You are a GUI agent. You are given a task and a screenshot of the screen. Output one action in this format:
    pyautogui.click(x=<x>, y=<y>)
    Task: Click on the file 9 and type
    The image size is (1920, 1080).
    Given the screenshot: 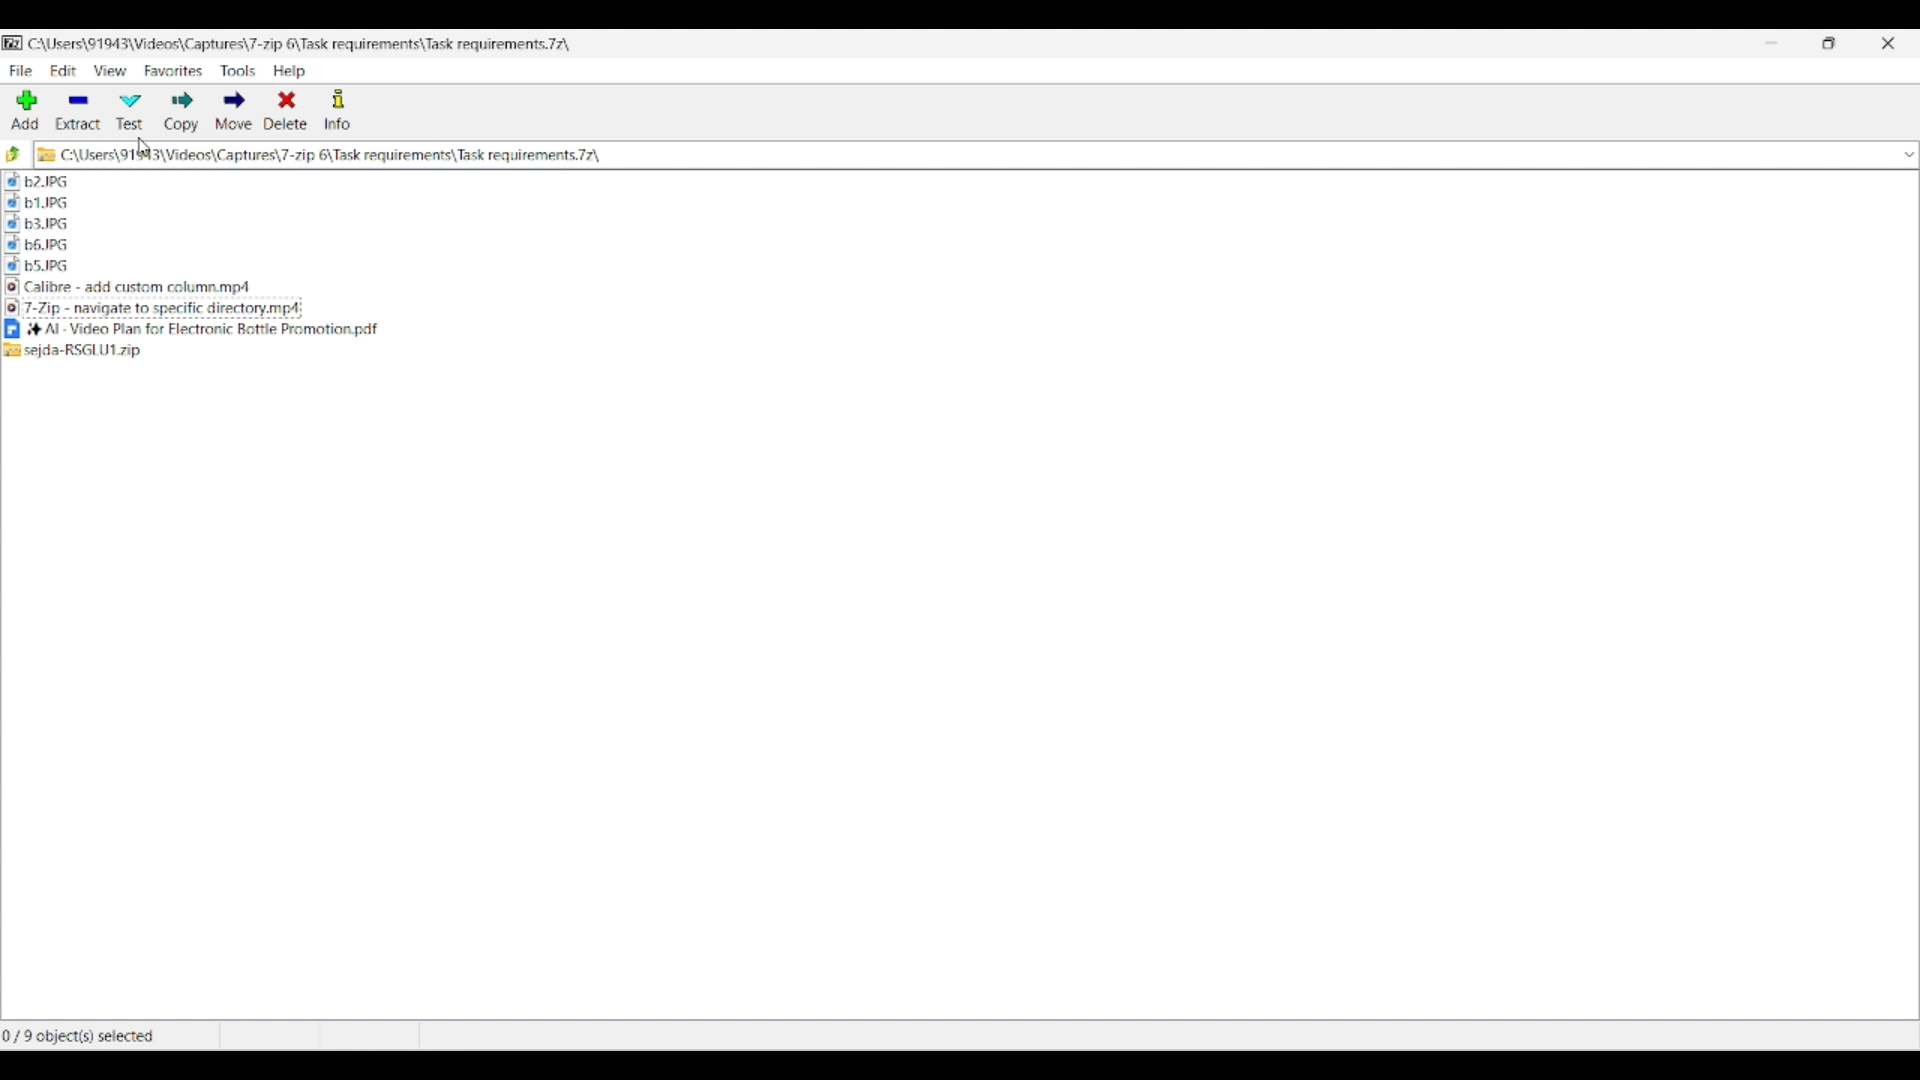 What is the action you would take?
    pyautogui.click(x=554, y=268)
    